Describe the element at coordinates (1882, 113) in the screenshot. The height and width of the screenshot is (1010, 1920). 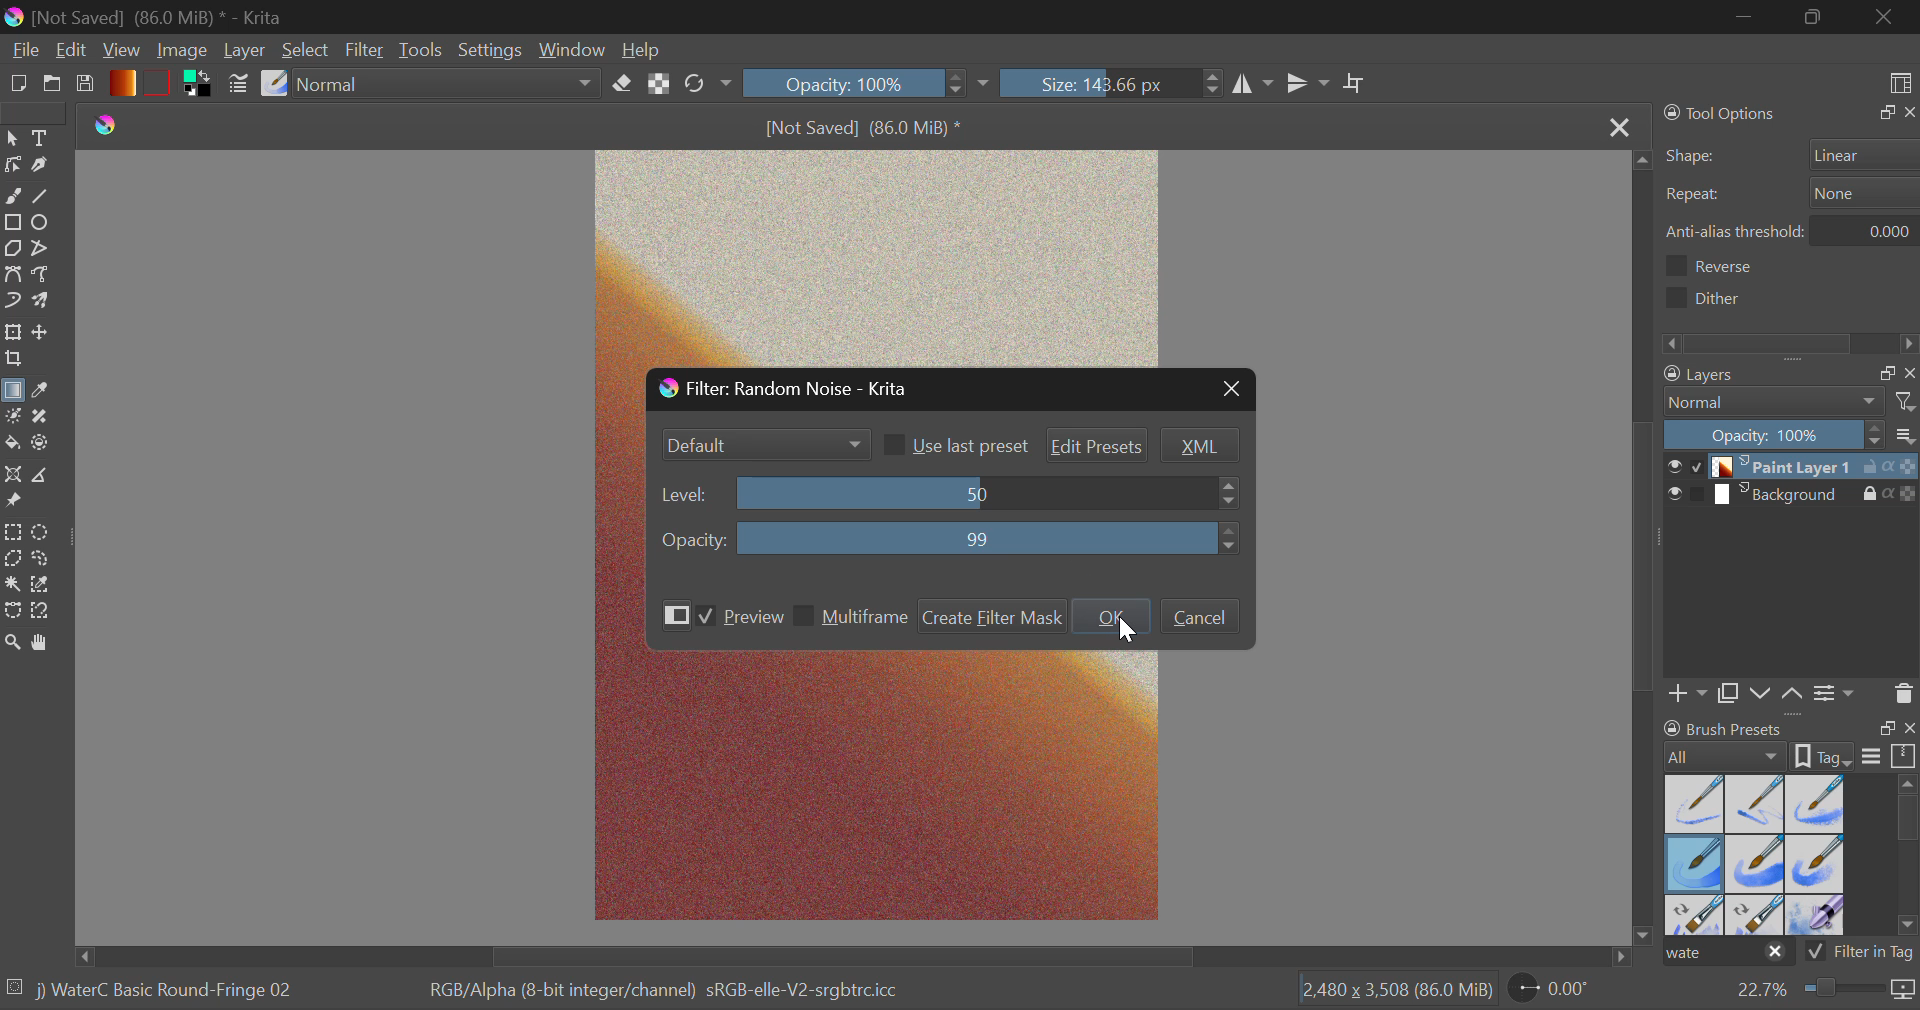
I see `expand ` at that location.